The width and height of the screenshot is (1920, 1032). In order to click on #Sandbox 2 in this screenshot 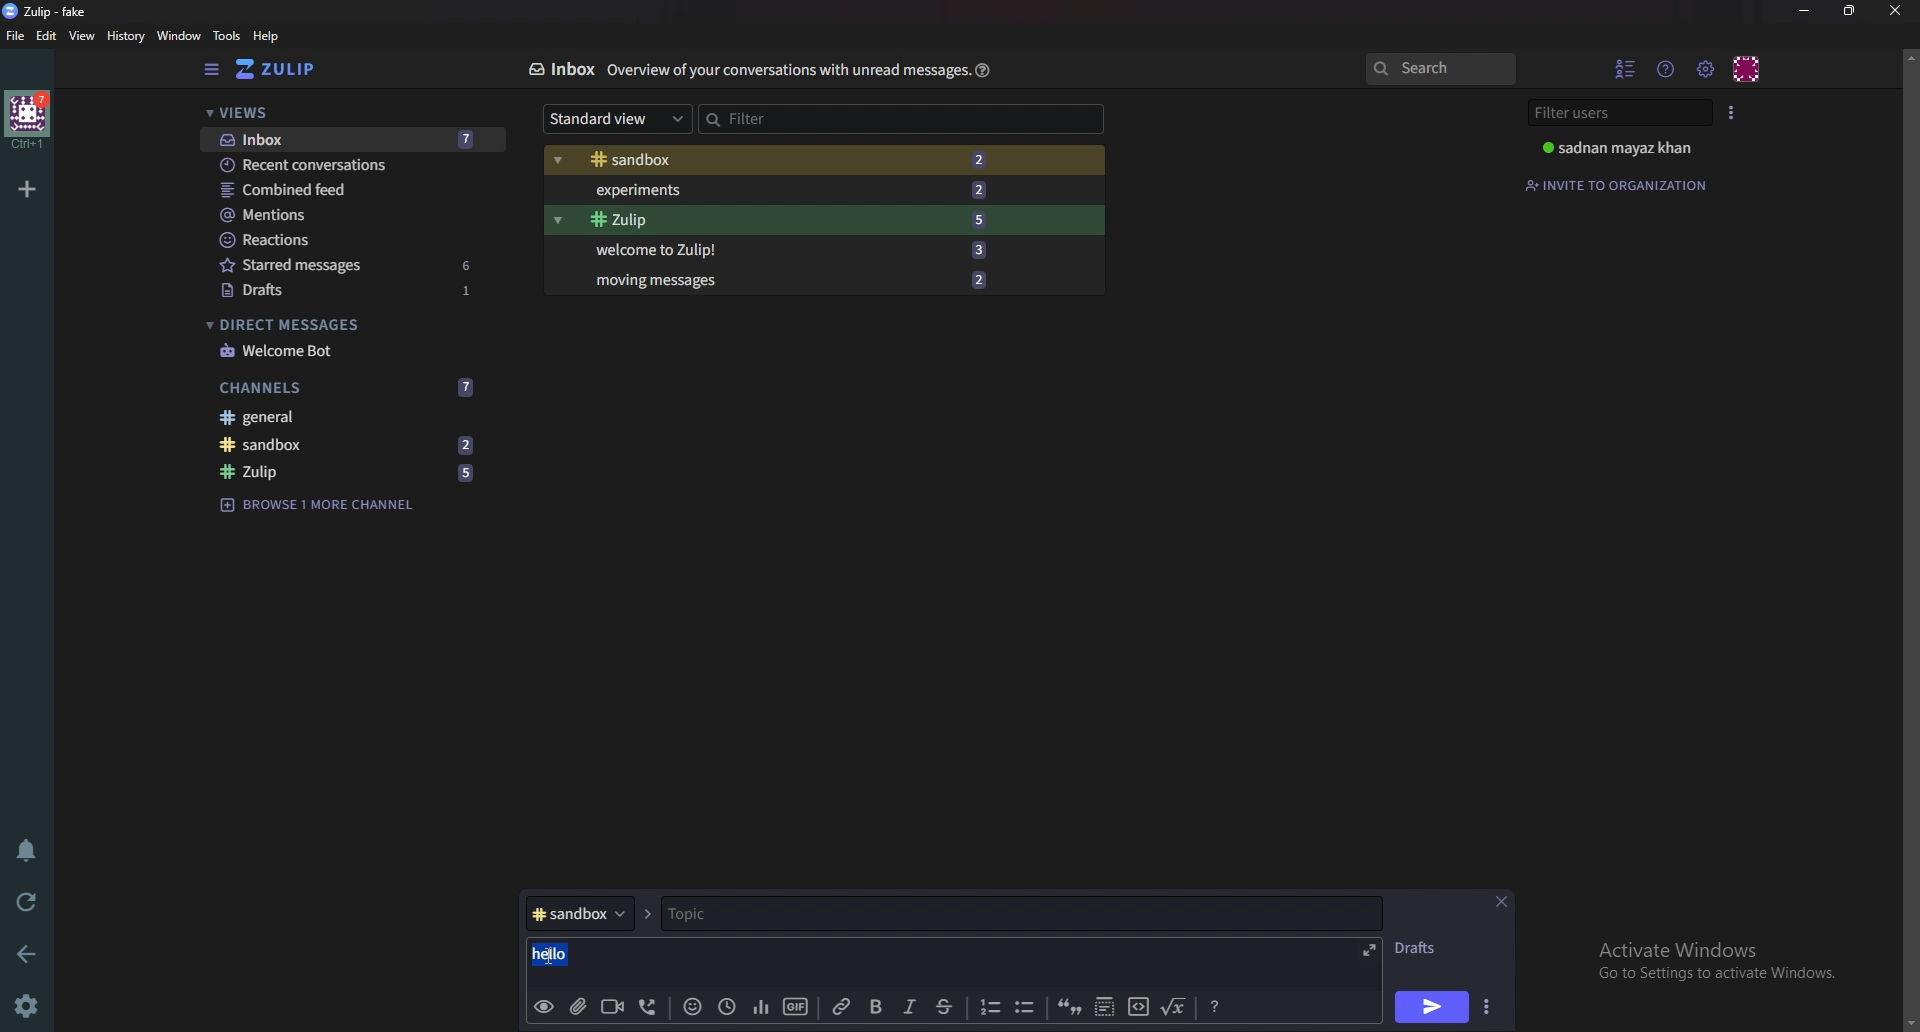, I will do `click(782, 159)`.